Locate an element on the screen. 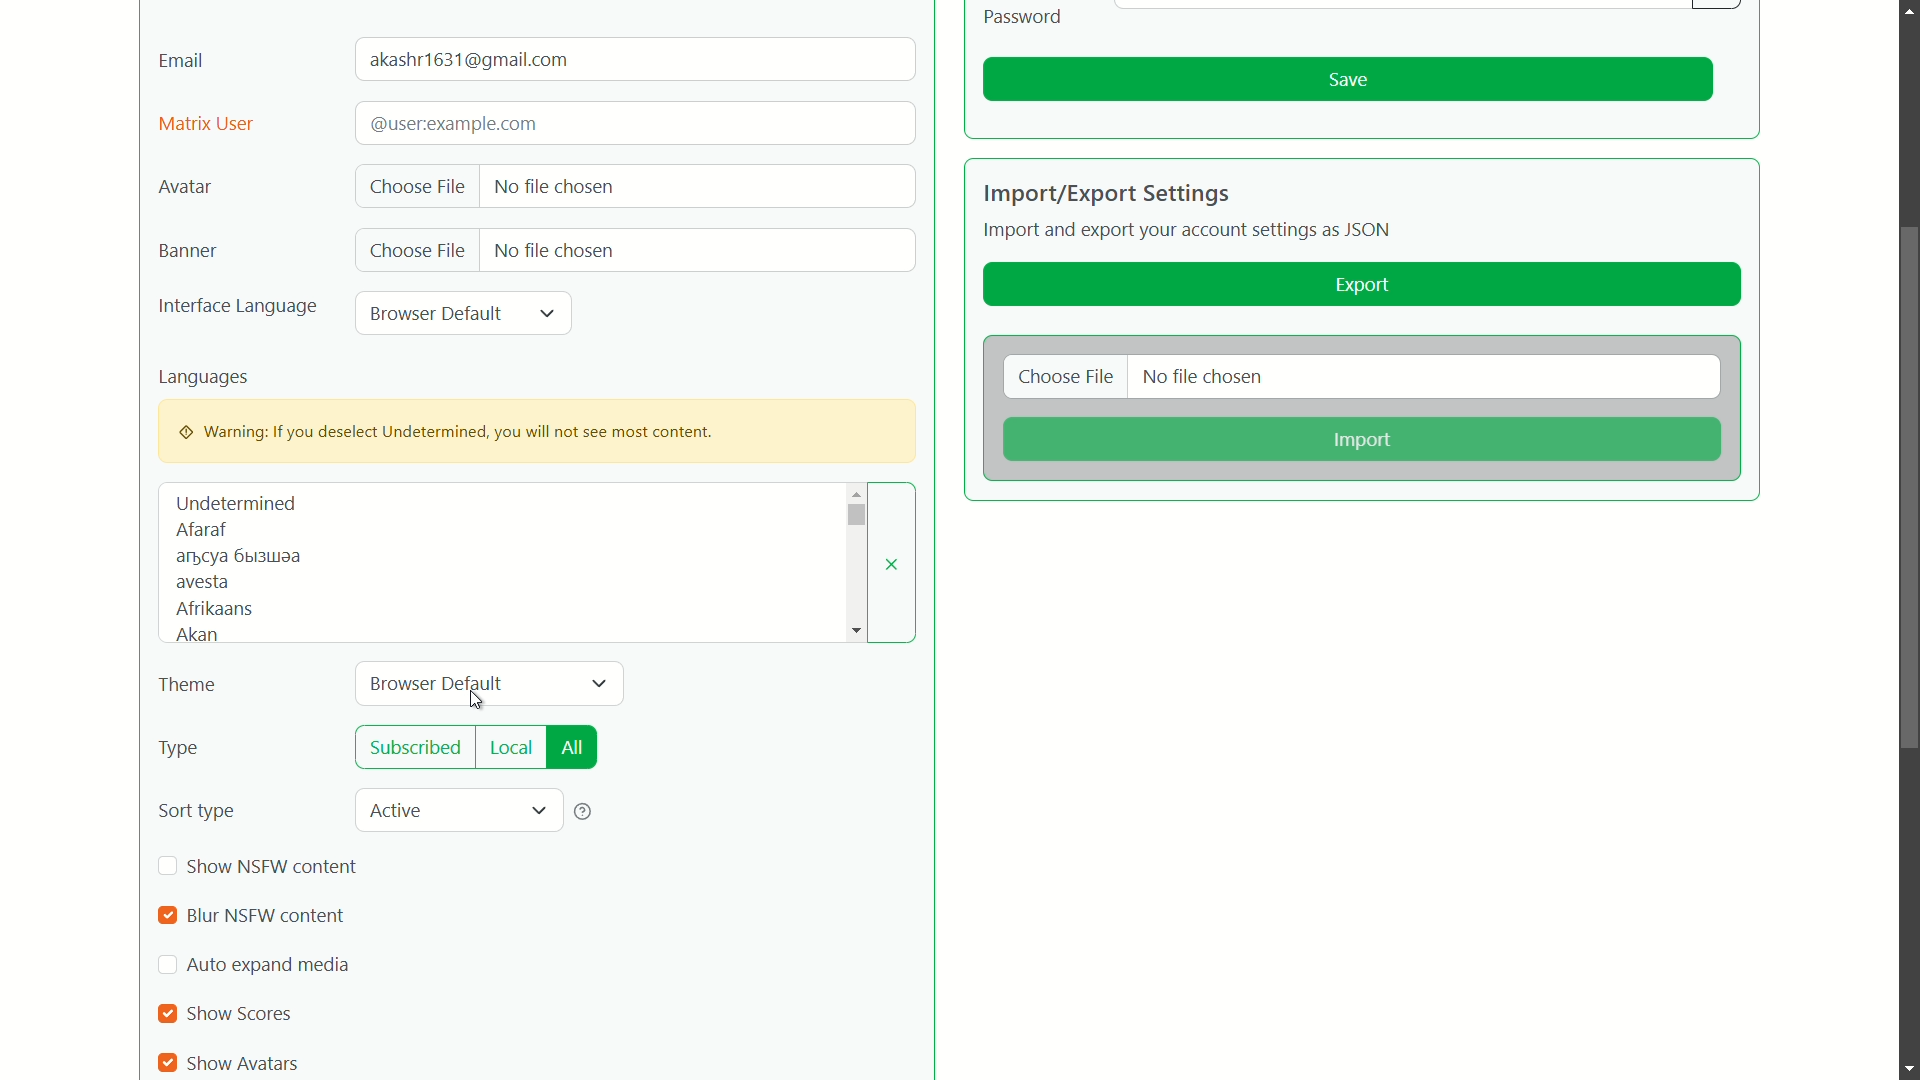  help is located at coordinates (584, 811).